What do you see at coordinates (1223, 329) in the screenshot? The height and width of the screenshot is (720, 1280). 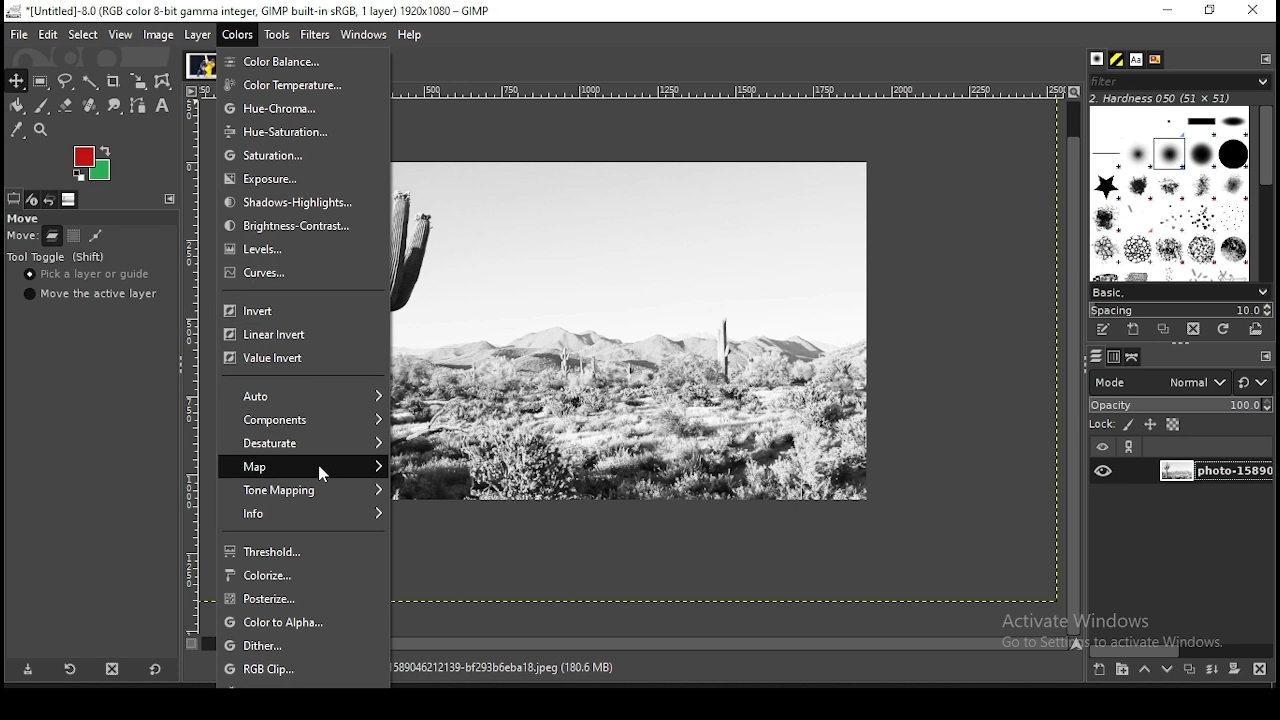 I see `refresh brush` at bounding box center [1223, 329].